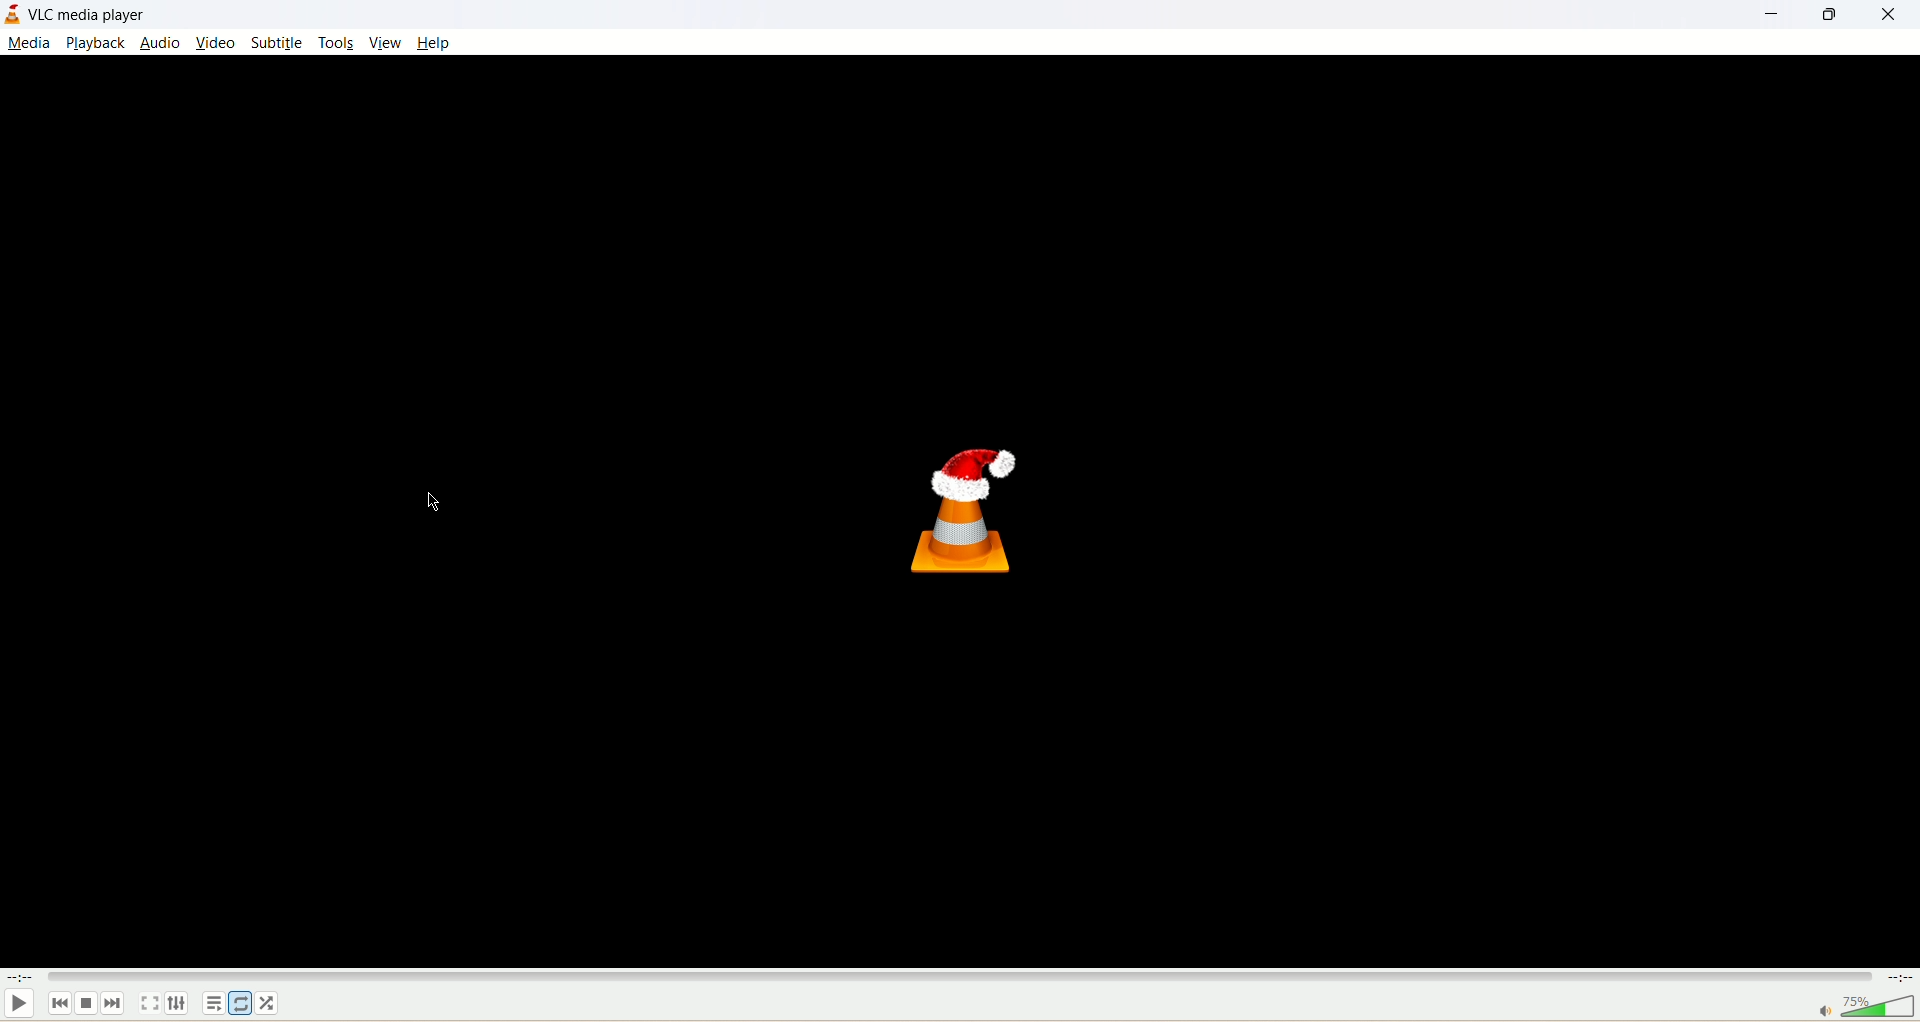 This screenshot has width=1920, height=1022. I want to click on playlist, so click(214, 1005).